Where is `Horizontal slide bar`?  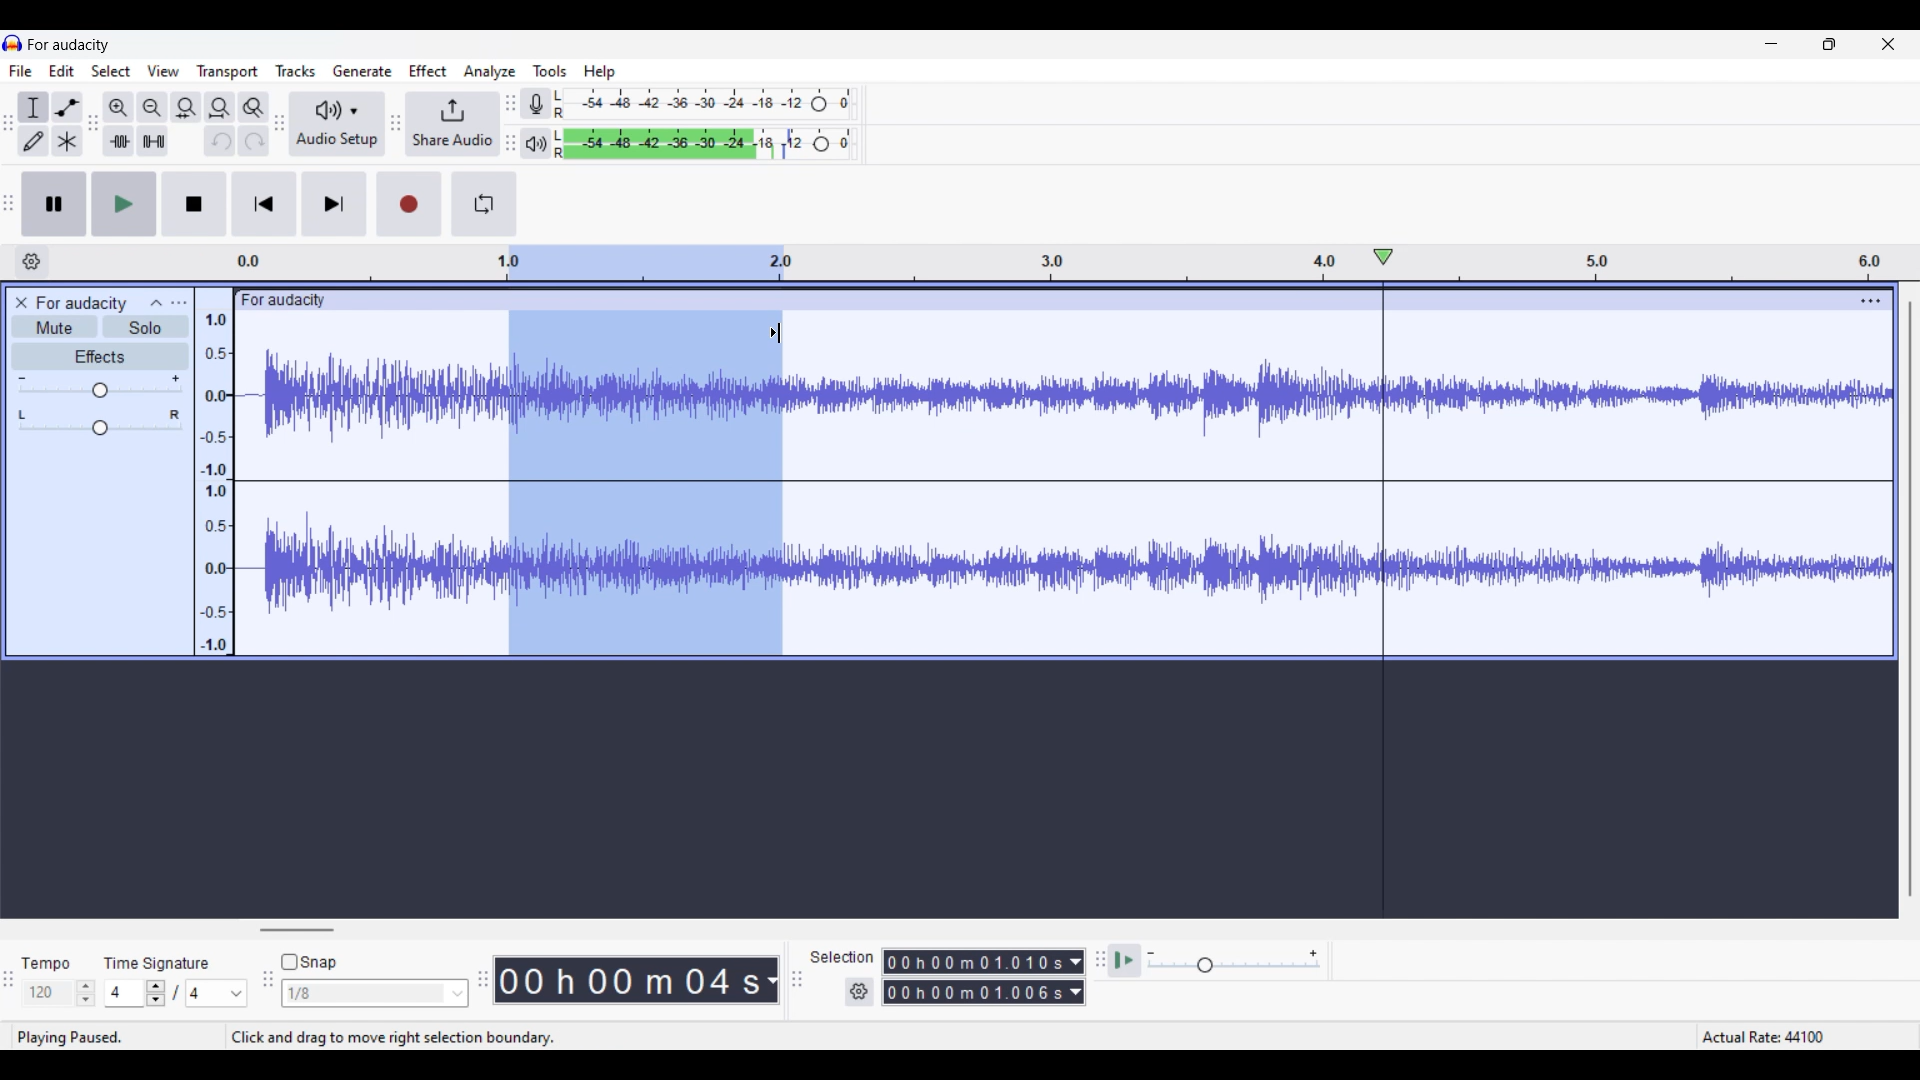
Horizontal slide bar is located at coordinates (296, 930).